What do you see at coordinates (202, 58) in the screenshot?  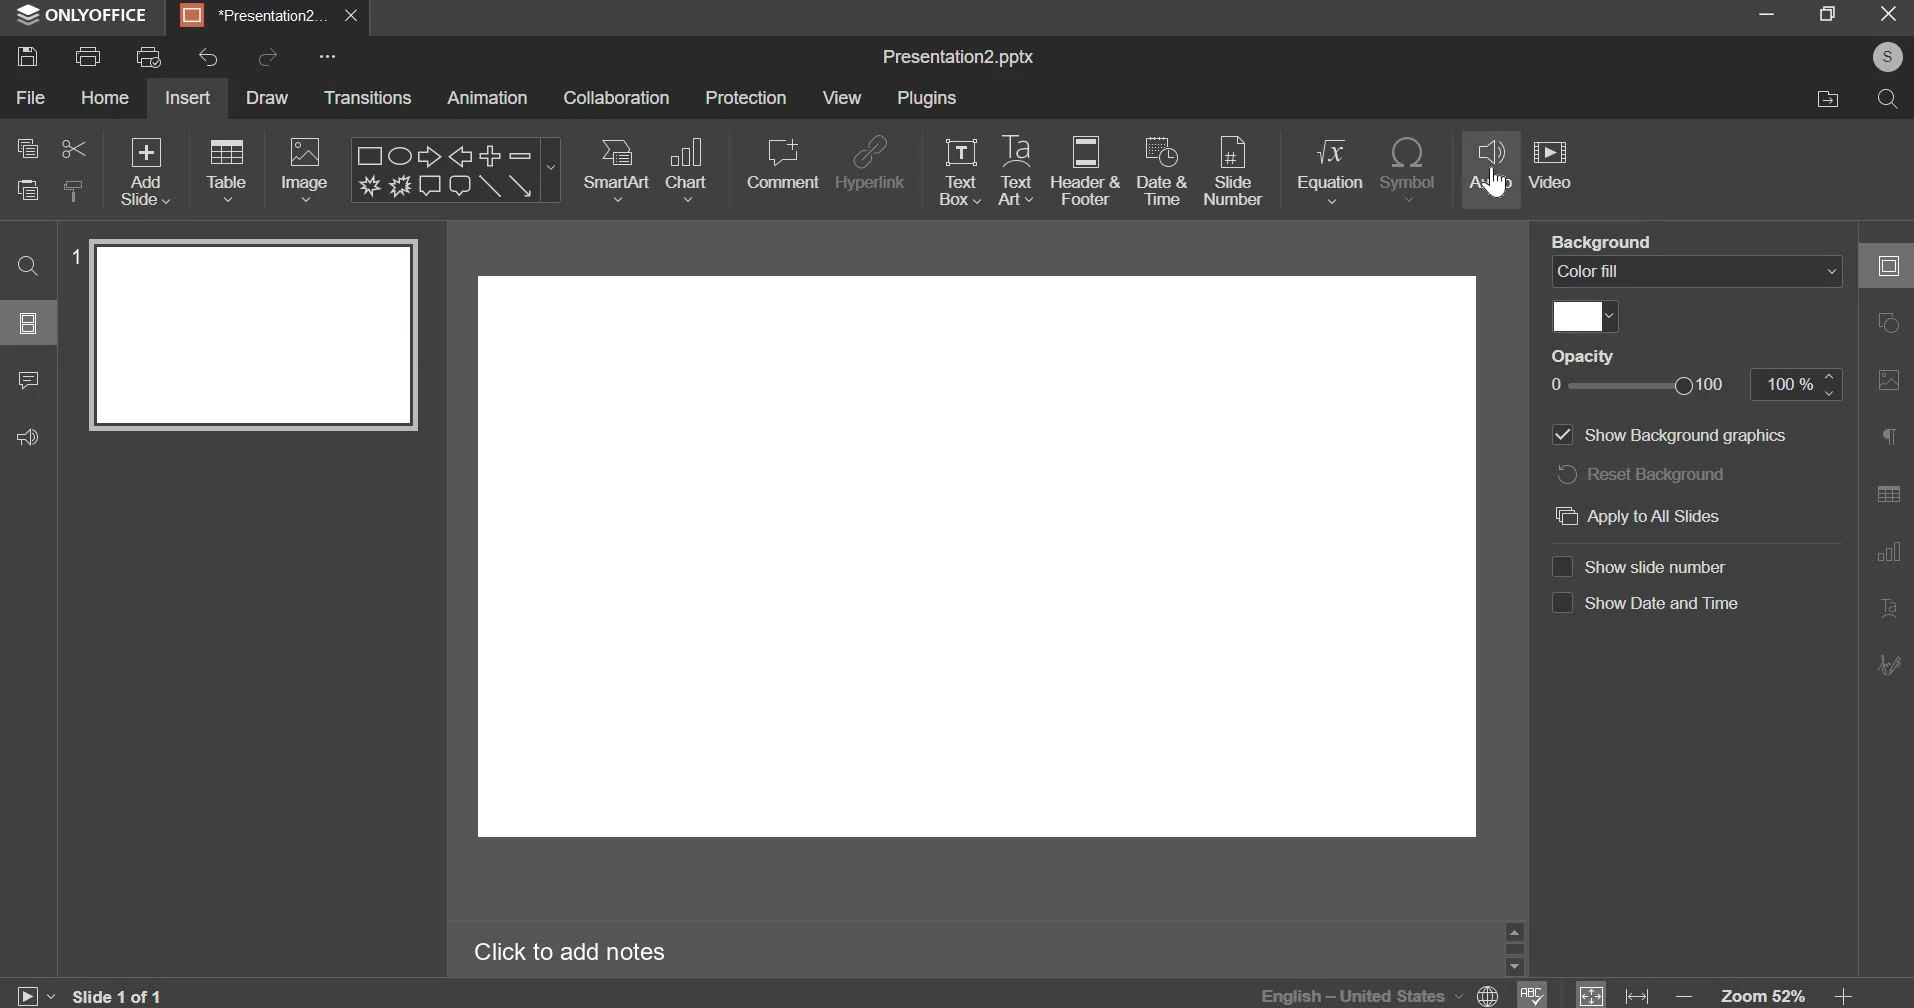 I see `undo` at bounding box center [202, 58].